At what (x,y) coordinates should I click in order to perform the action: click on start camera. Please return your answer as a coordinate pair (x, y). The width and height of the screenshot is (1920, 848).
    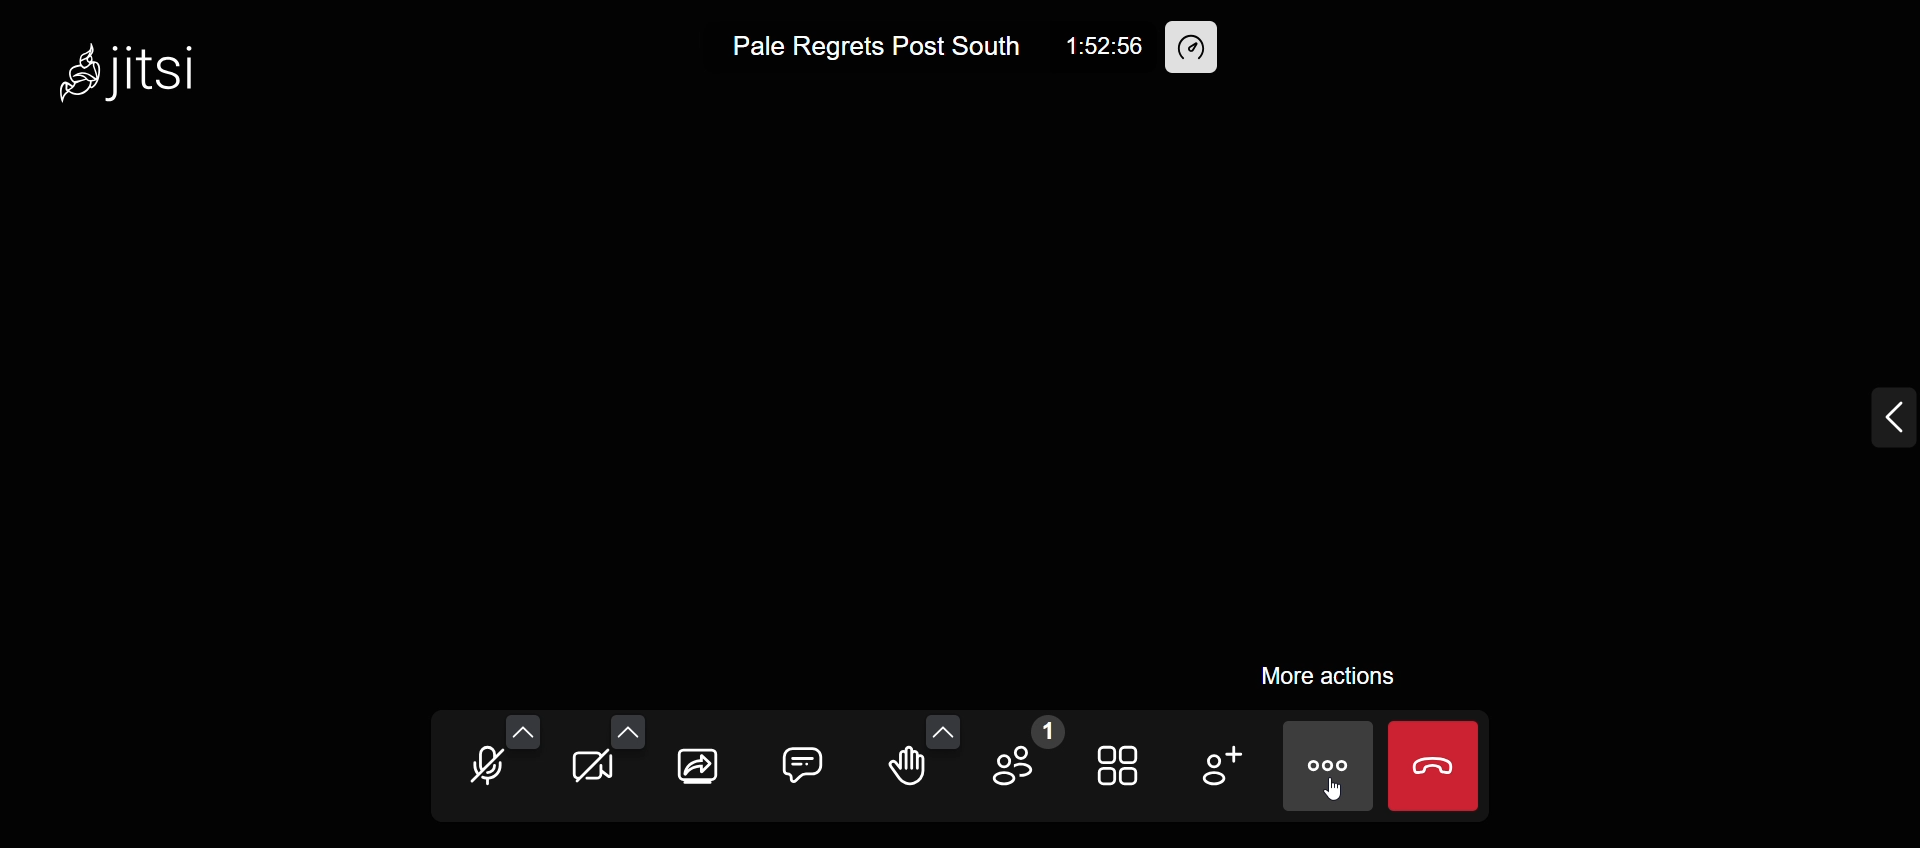
    Looking at the image, I should click on (592, 769).